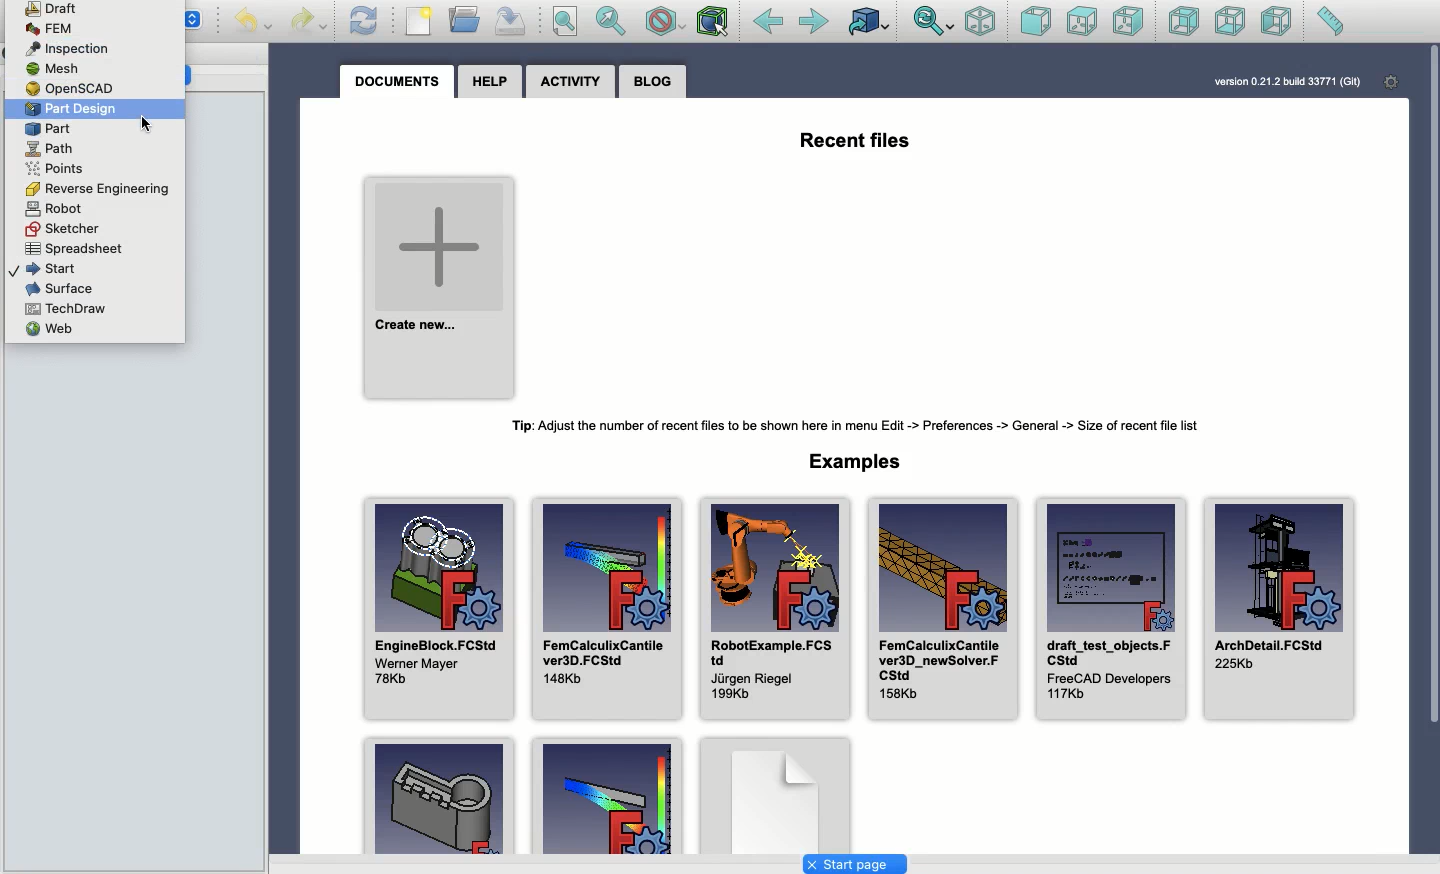 Image resolution: width=1440 pixels, height=874 pixels. Describe the element at coordinates (75, 109) in the screenshot. I see `Part design` at that location.